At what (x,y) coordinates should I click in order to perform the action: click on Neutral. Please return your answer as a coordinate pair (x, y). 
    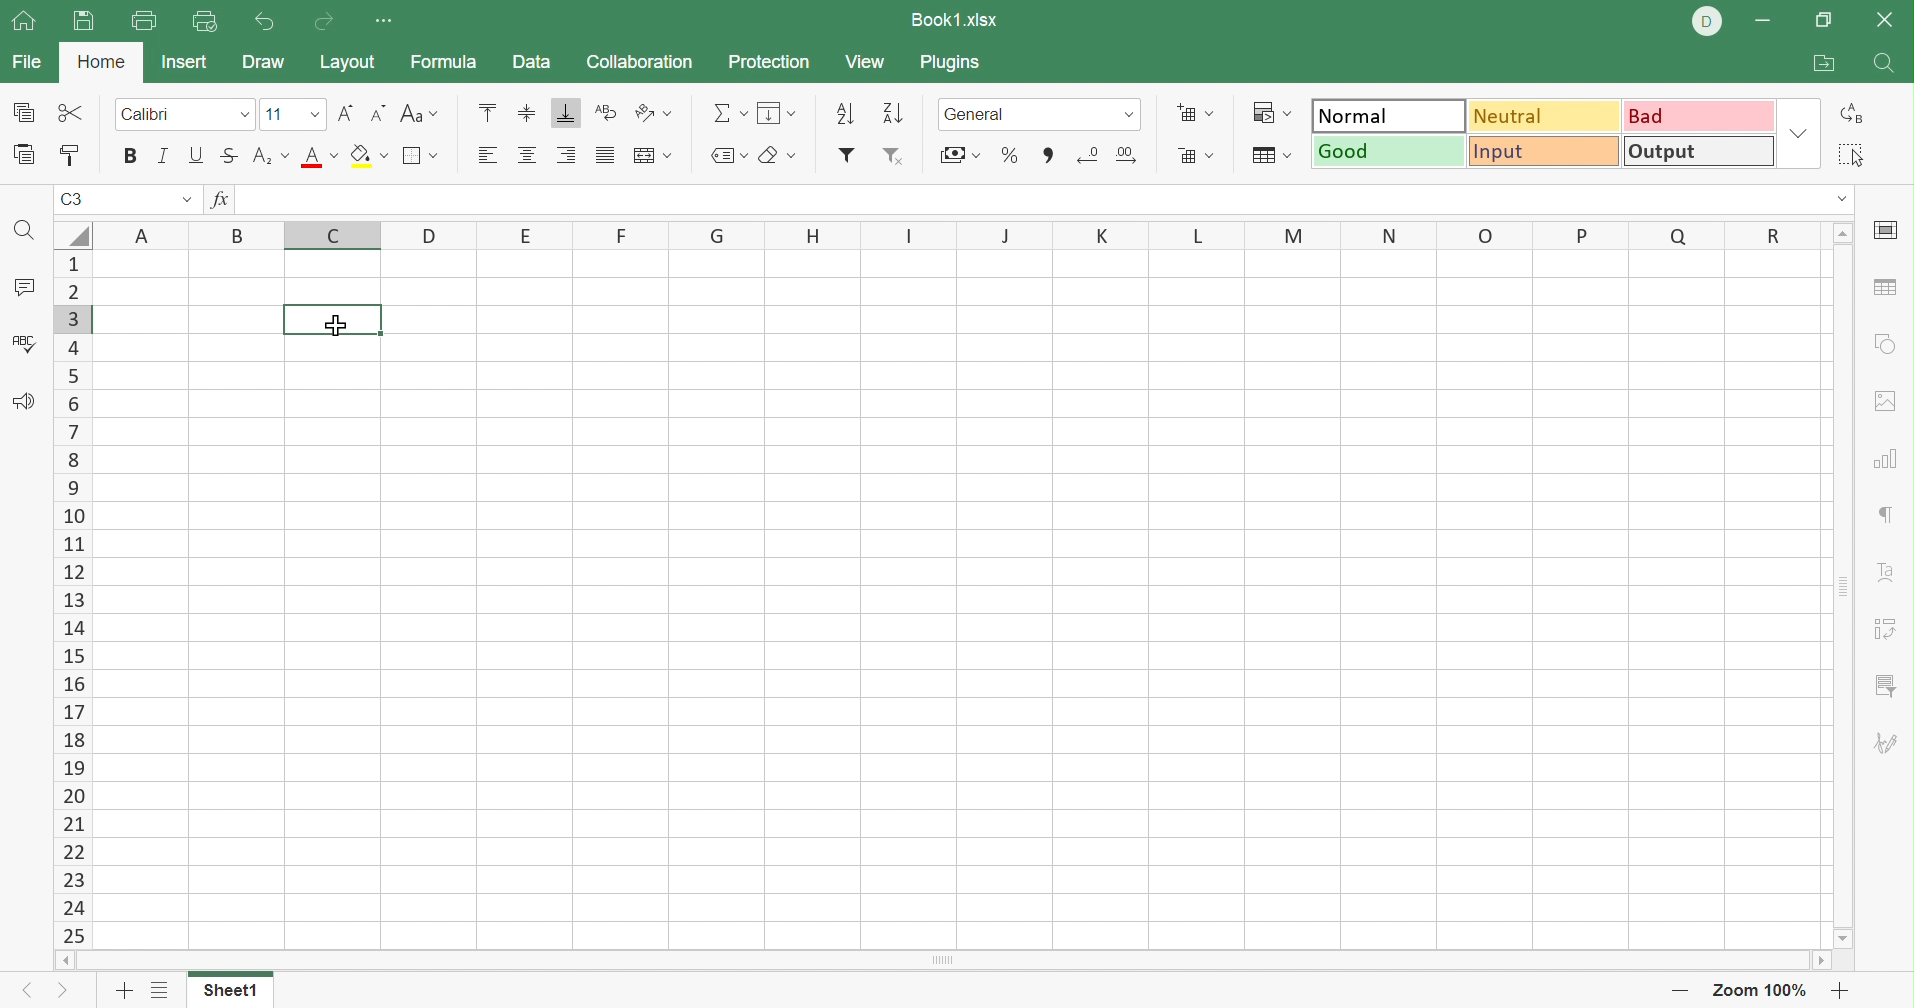
    Looking at the image, I should click on (1545, 116).